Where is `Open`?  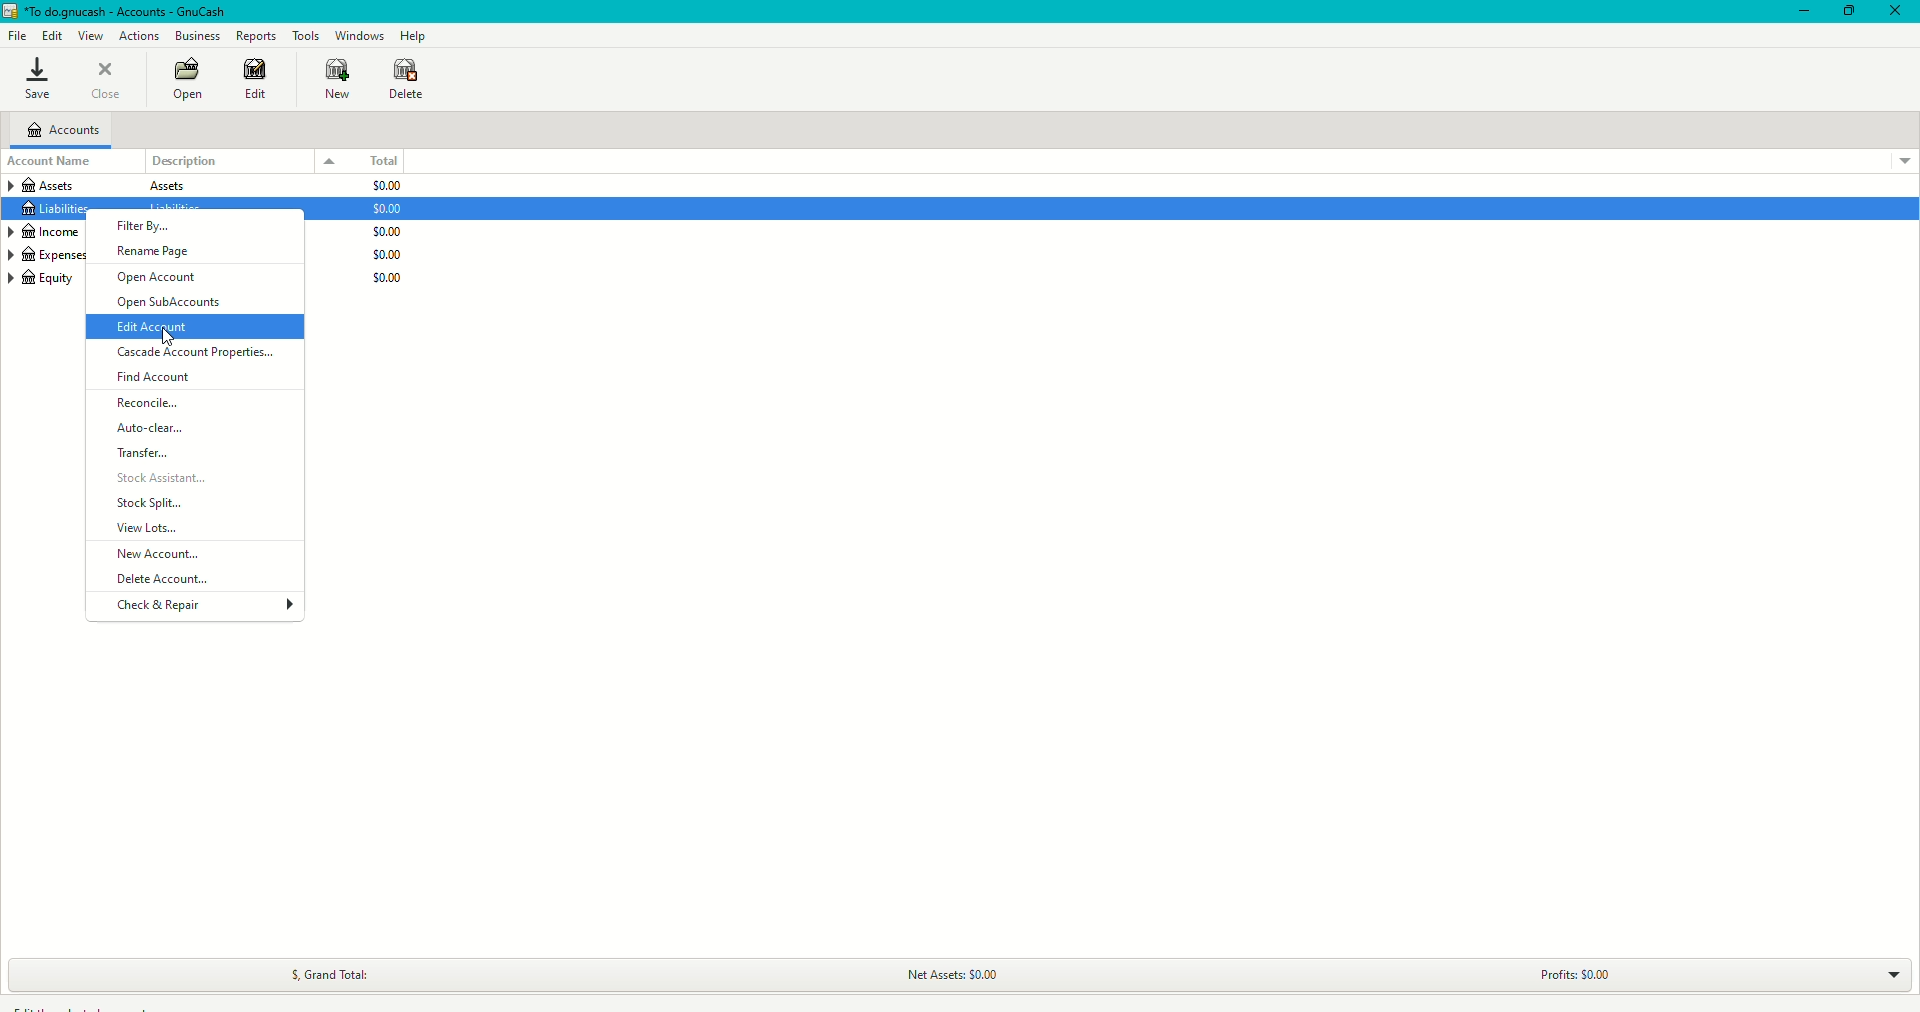 Open is located at coordinates (186, 80).